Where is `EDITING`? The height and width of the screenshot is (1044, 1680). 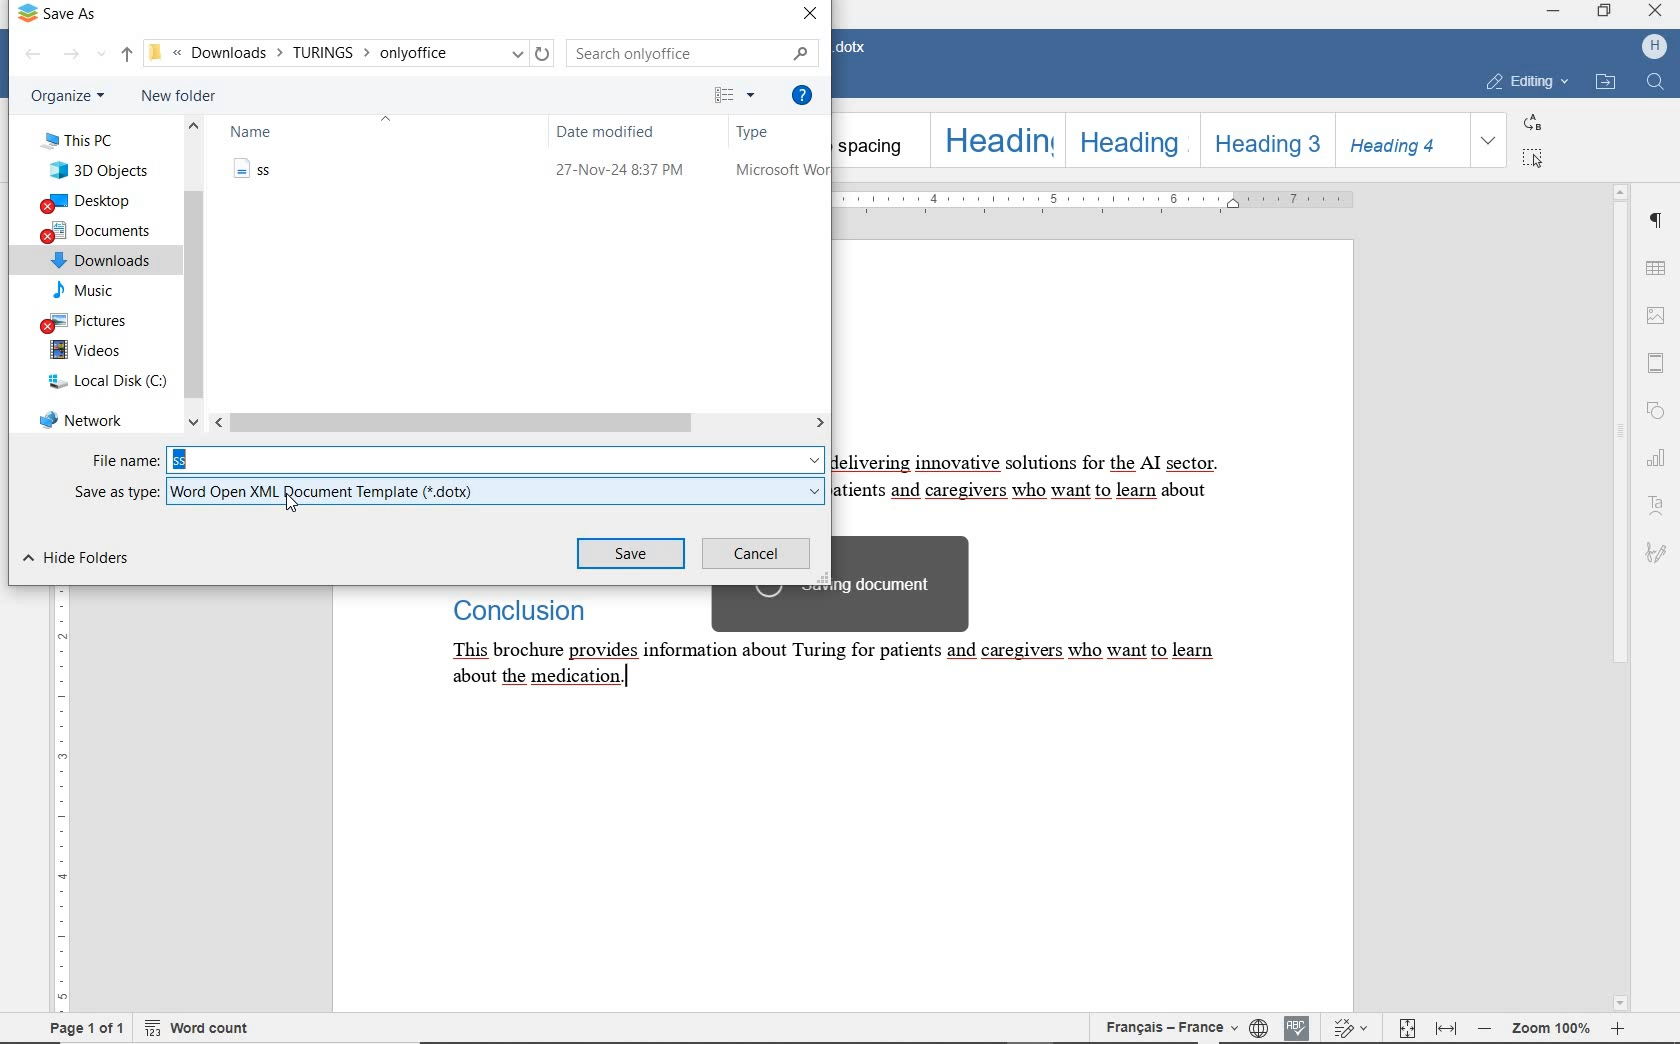 EDITING is located at coordinates (1525, 79).